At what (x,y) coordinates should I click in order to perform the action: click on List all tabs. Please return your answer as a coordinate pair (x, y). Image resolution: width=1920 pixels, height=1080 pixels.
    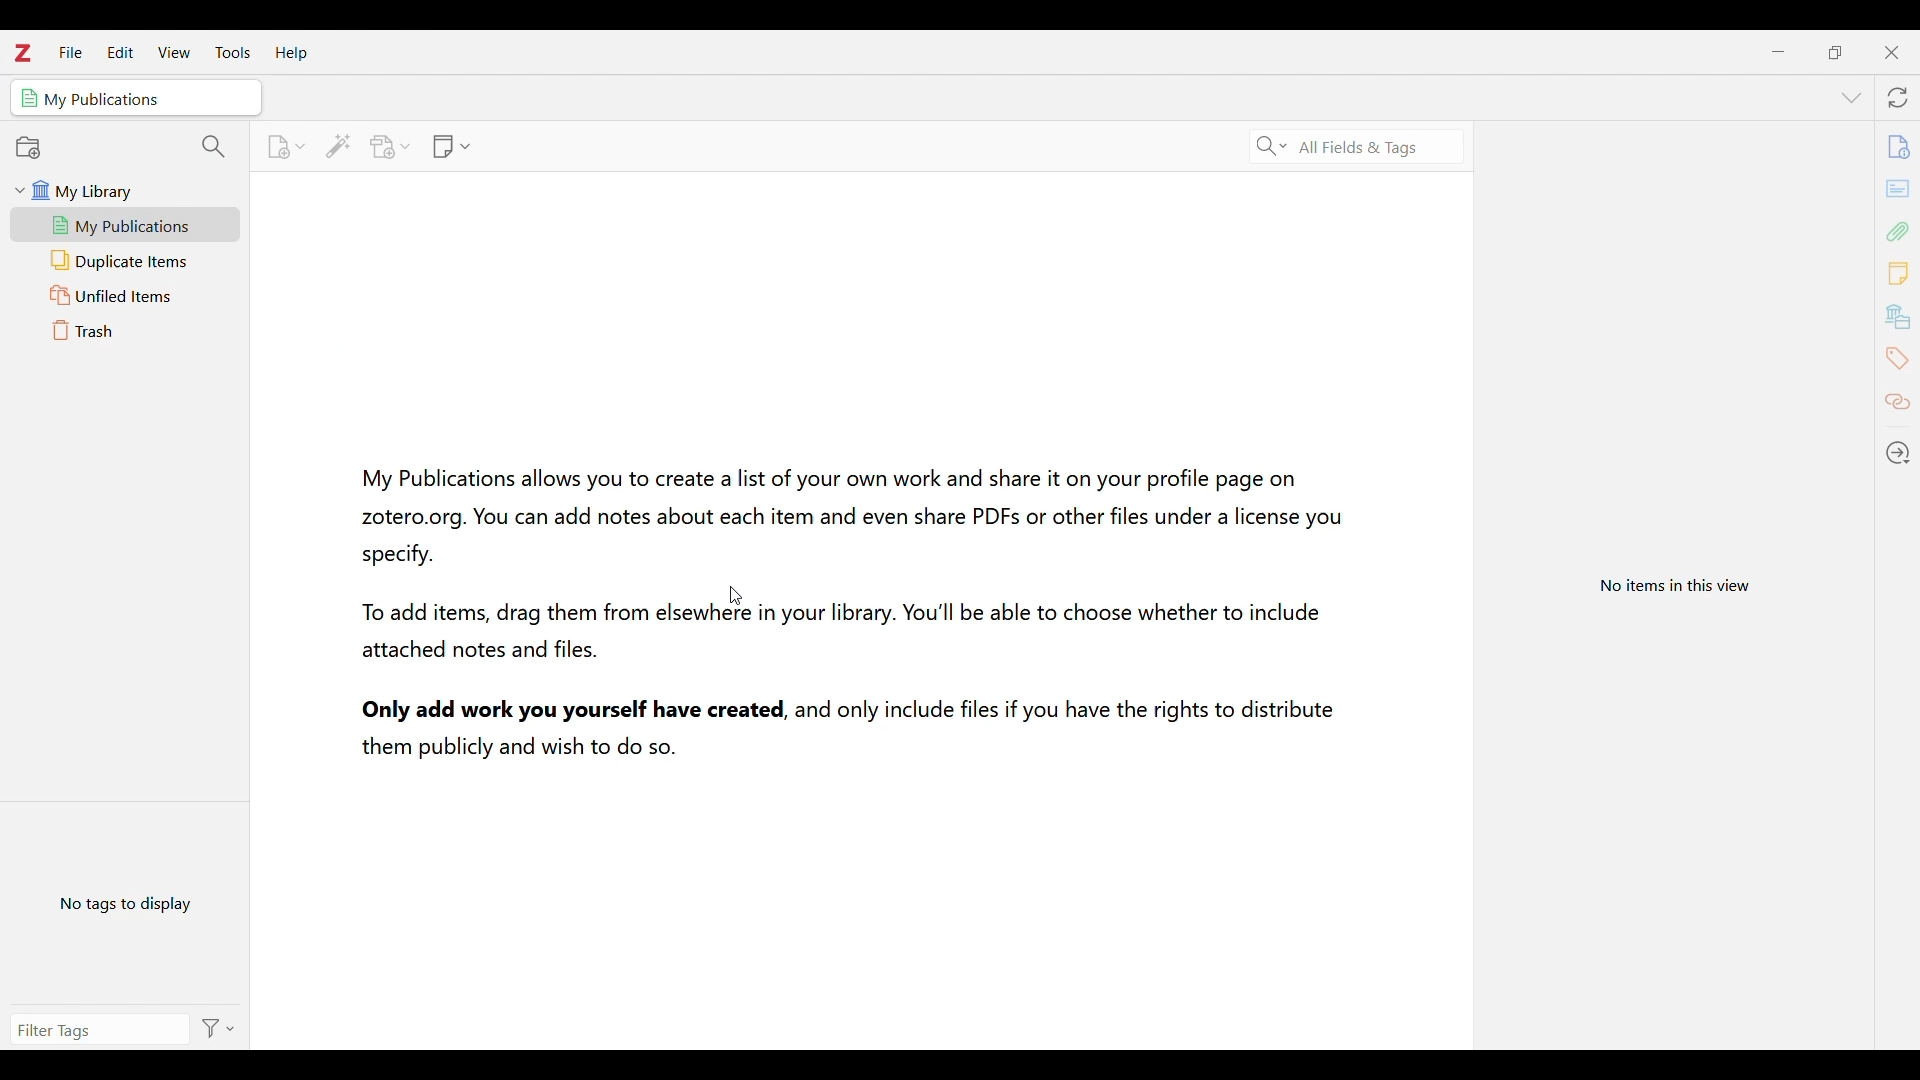
    Looking at the image, I should click on (1850, 97).